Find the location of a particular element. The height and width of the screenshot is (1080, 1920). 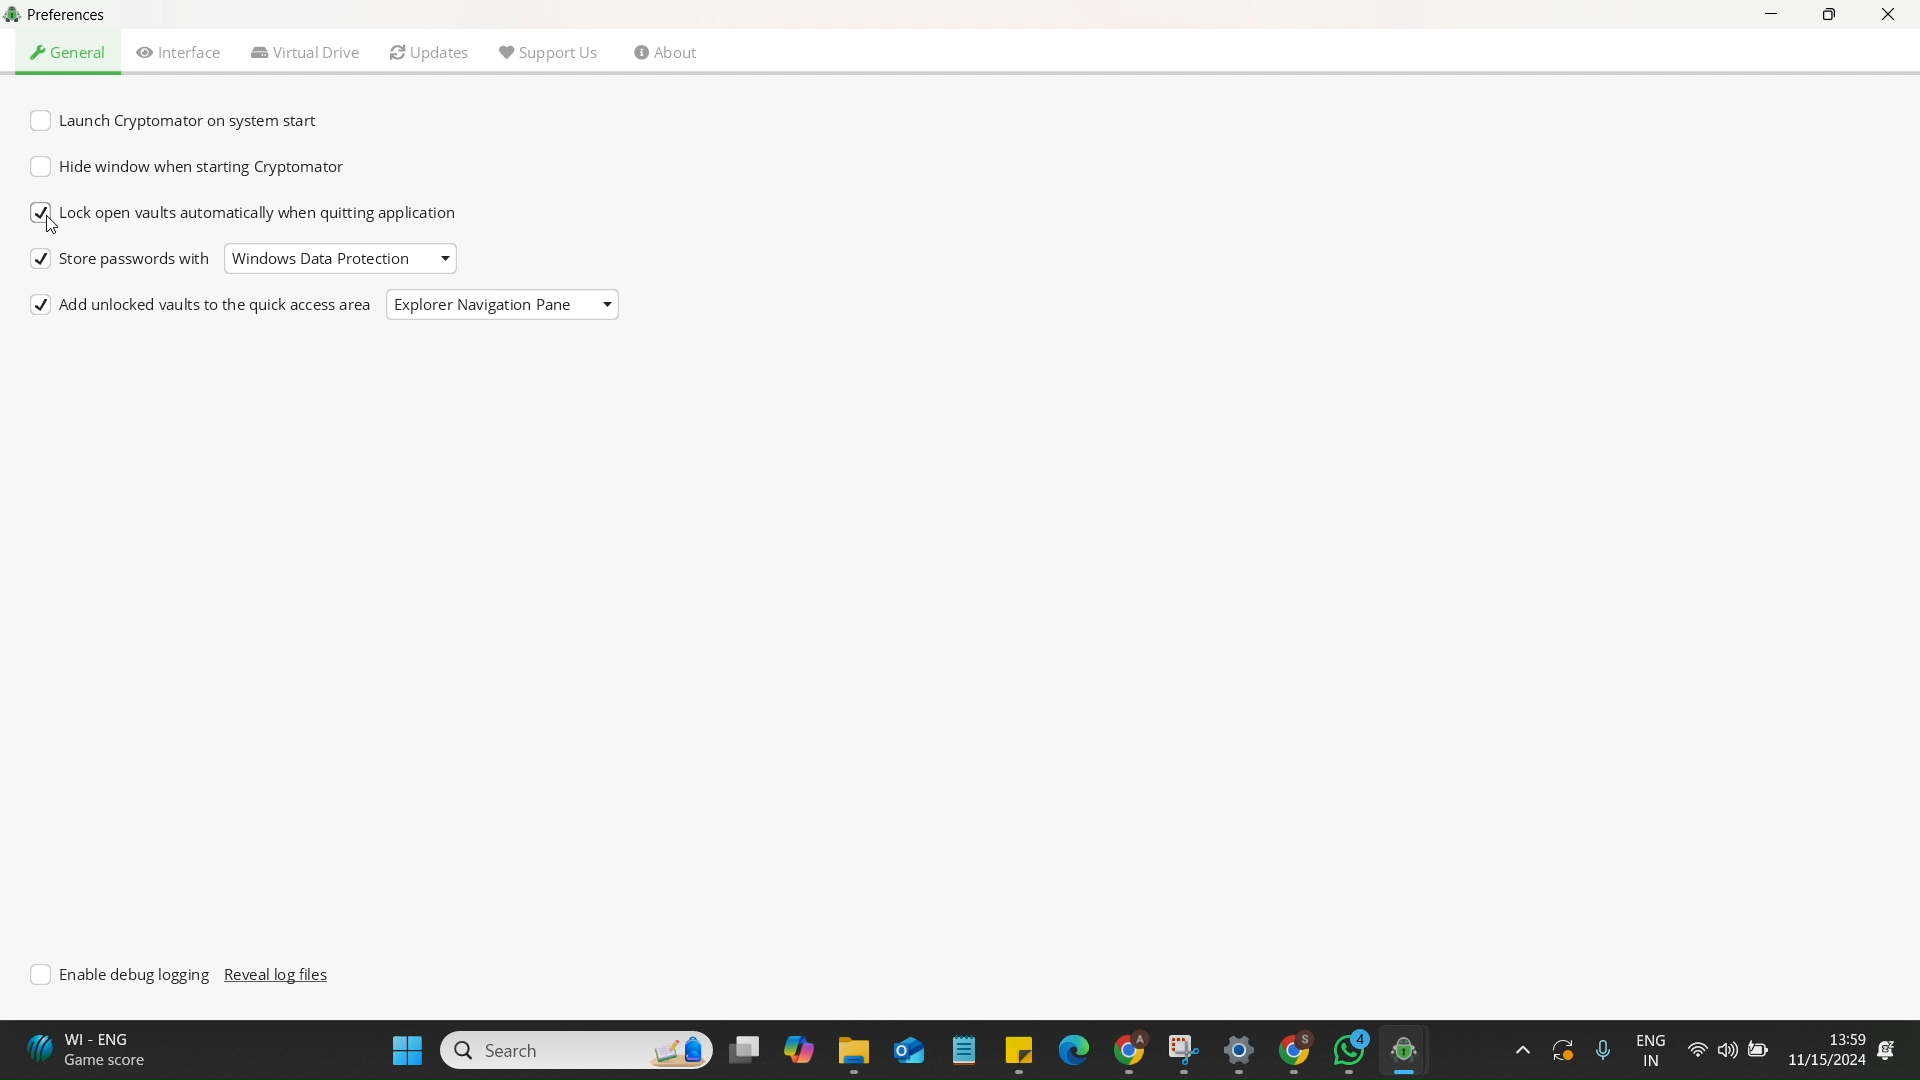

Add Unlocked vaults to the quick access area is located at coordinates (203, 307).